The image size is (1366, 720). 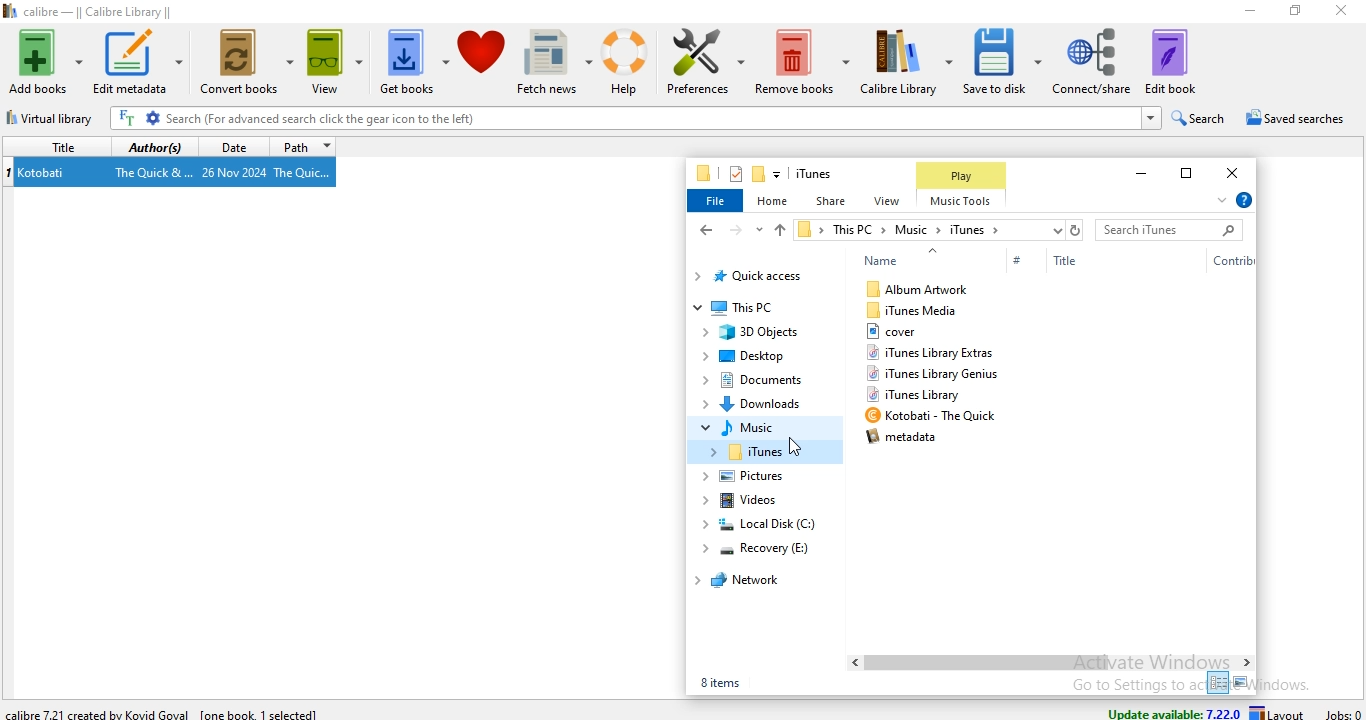 What do you see at coordinates (921, 312) in the screenshot?
I see `iTunes Media` at bounding box center [921, 312].